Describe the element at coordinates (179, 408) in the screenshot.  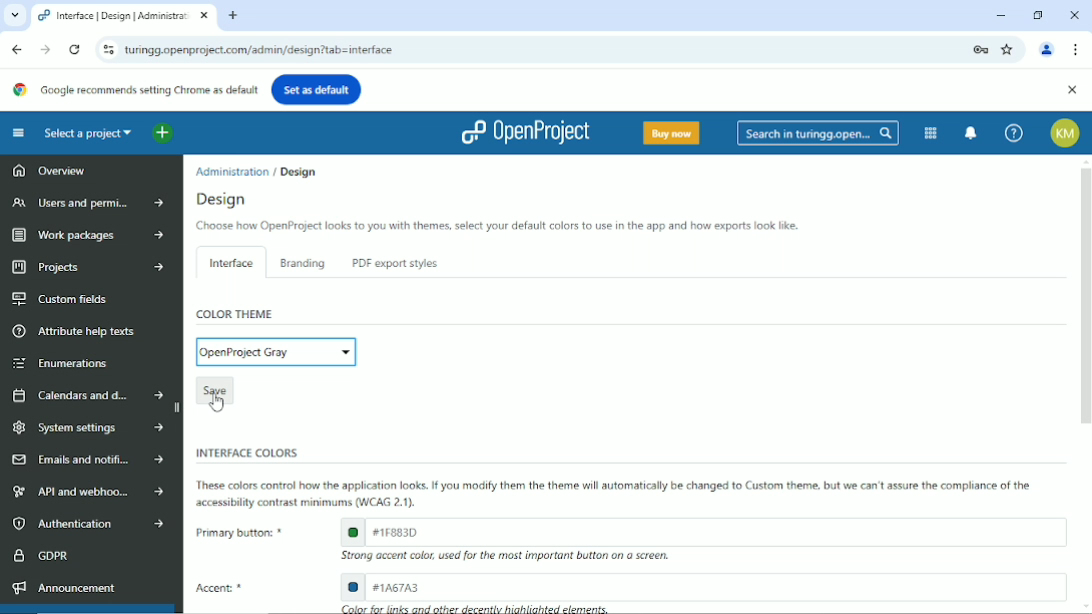
I see `hide sidebar` at that location.